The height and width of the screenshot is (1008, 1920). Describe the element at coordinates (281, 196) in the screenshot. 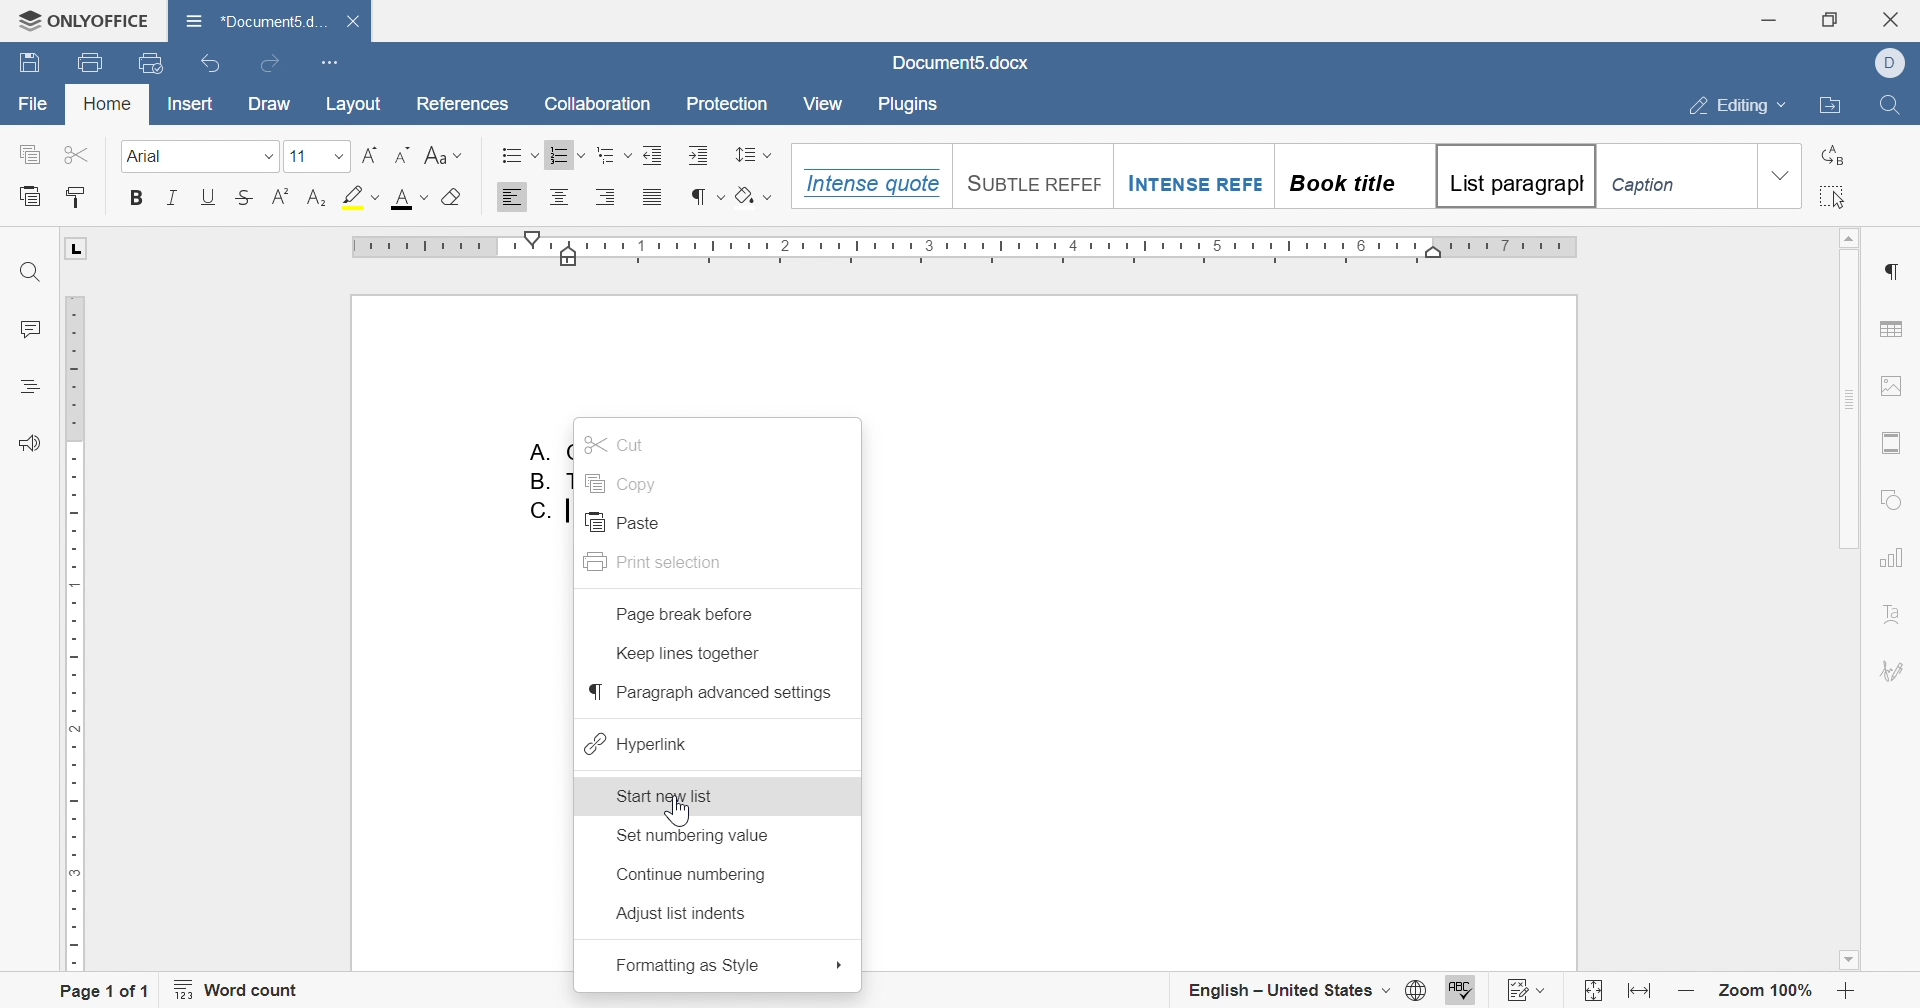

I see `Superscript` at that location.